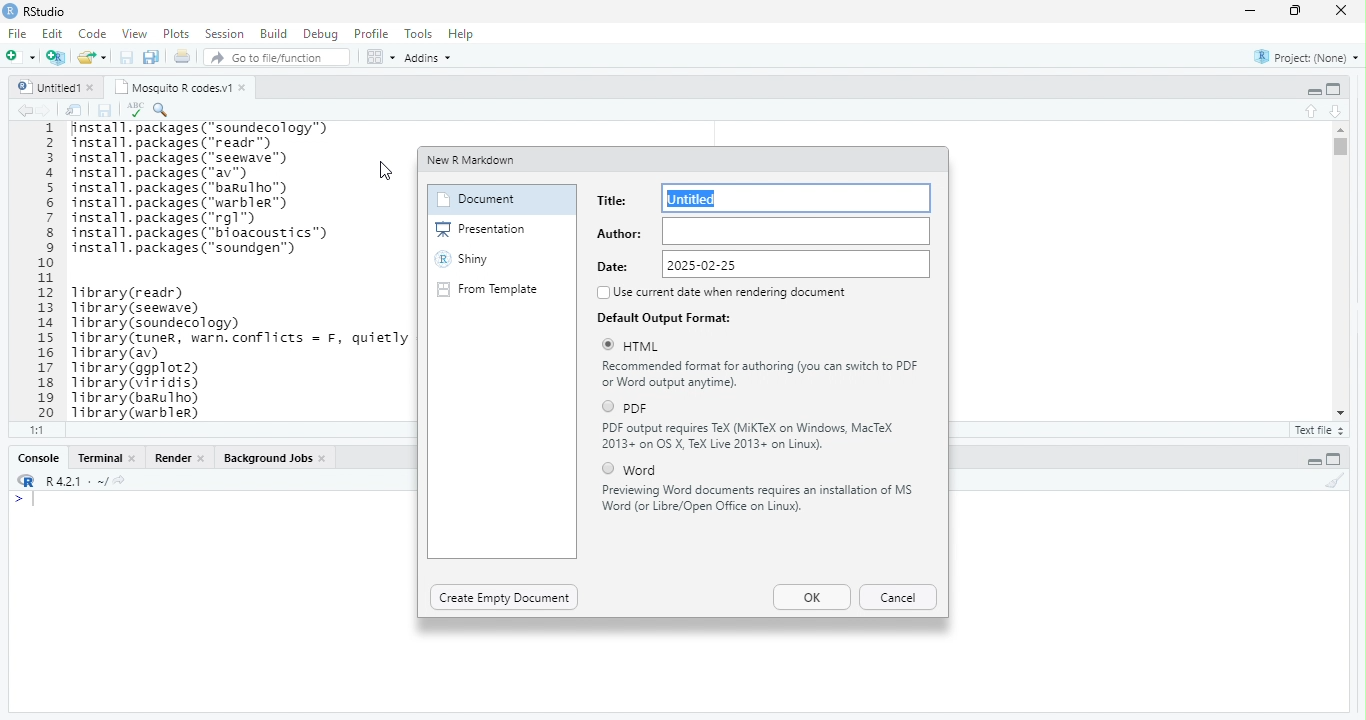  What do you see at coordinates (1313, 111) in the screenshot?
I see `top` at bounding box center [1313, 111].